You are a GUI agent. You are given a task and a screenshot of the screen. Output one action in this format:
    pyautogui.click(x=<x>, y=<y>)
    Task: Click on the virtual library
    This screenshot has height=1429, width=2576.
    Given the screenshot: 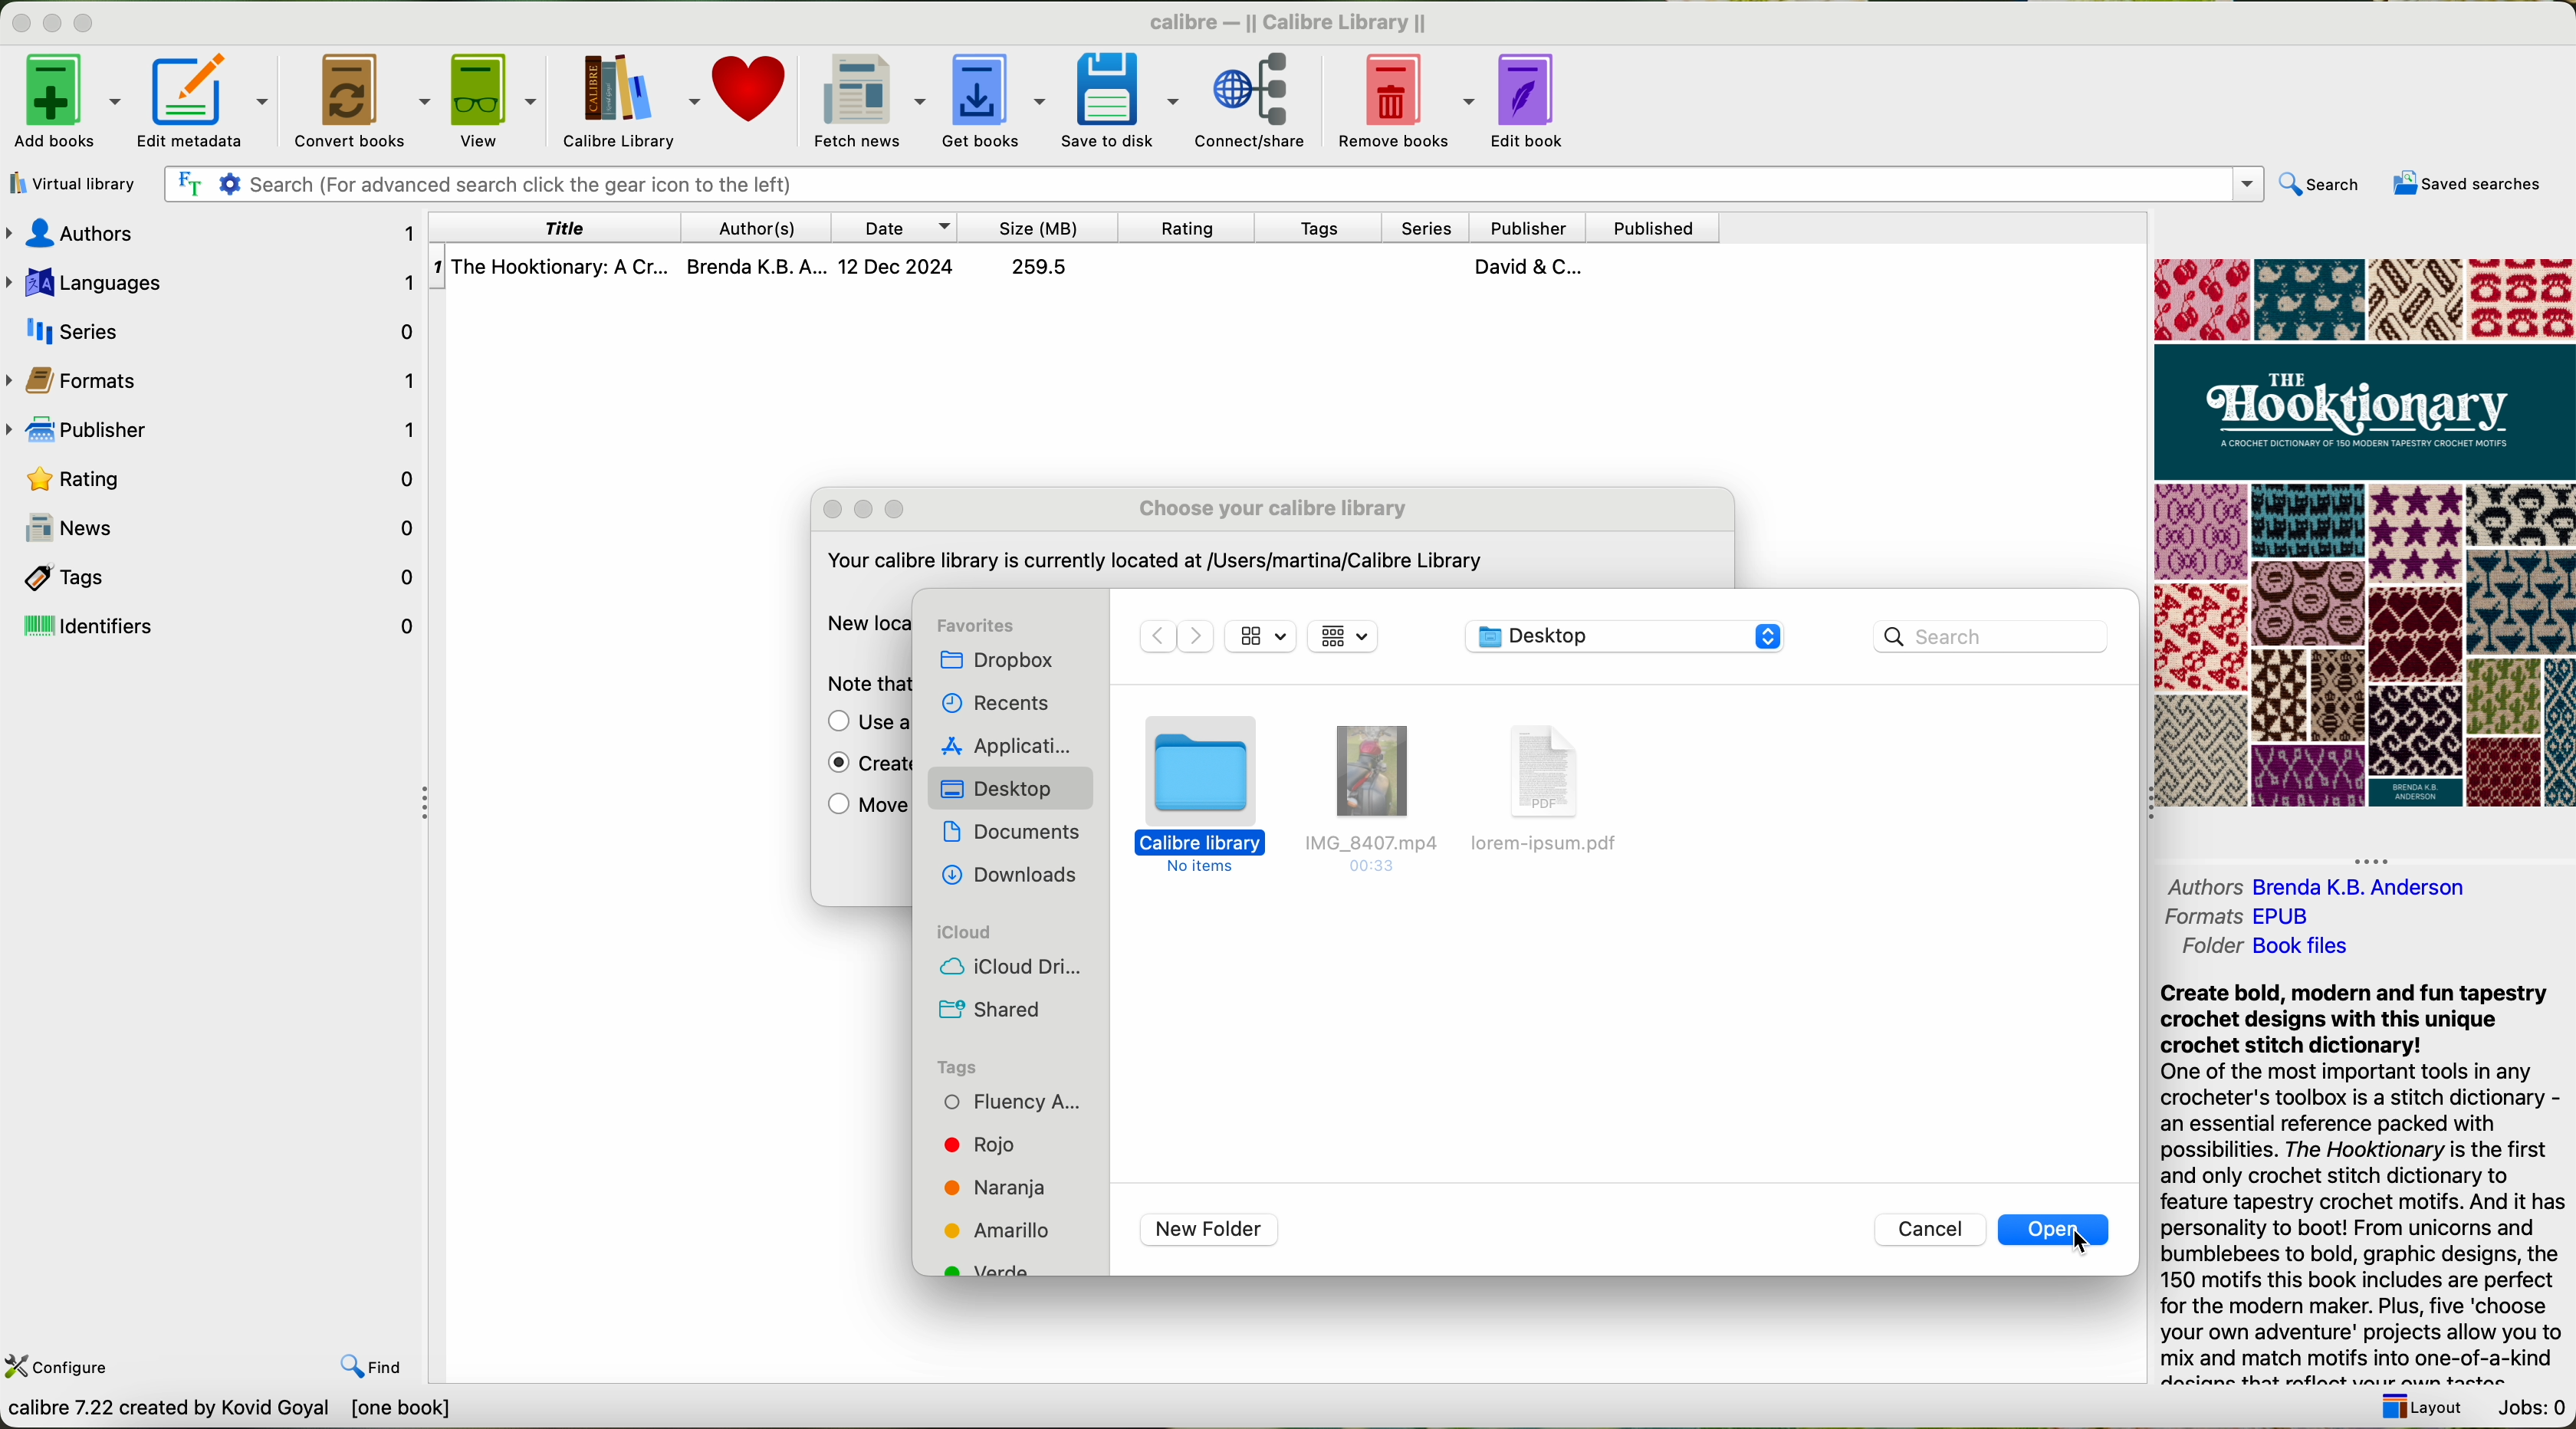 What is the action you would take?
    pyautogui.click(x=71, y=184)
    